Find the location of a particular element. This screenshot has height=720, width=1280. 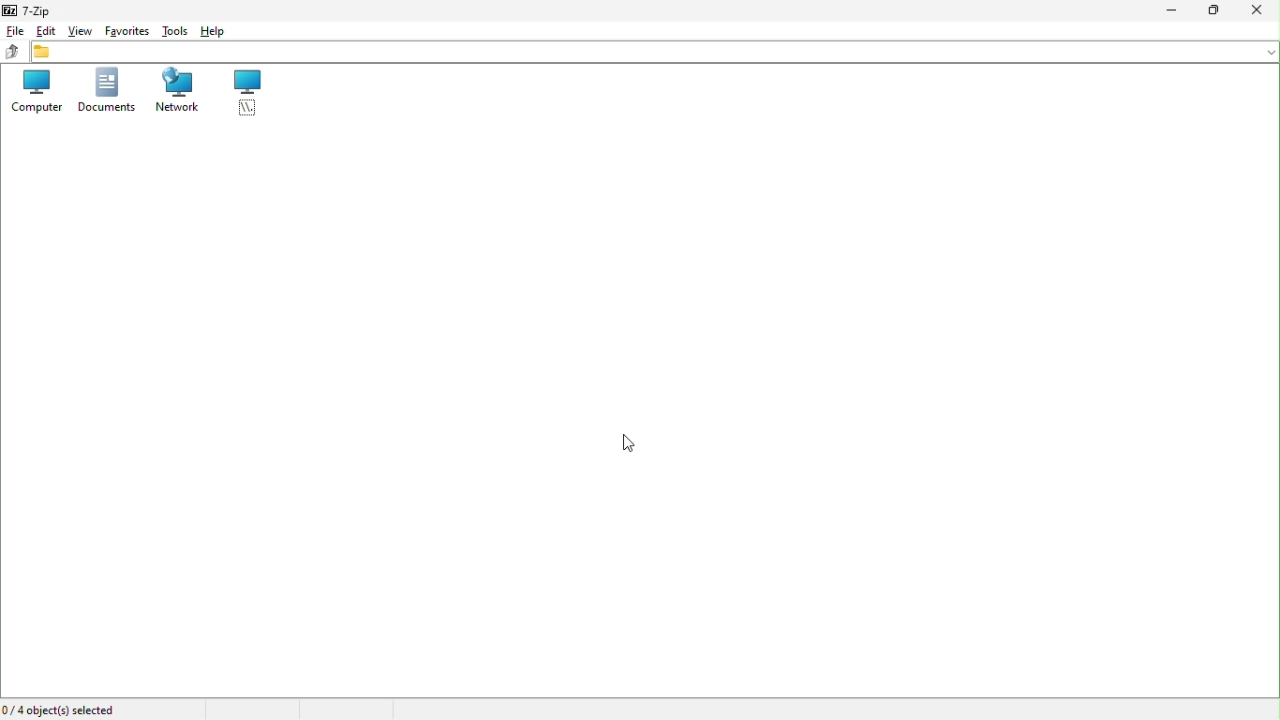

file is located at coordinates (14, 30).